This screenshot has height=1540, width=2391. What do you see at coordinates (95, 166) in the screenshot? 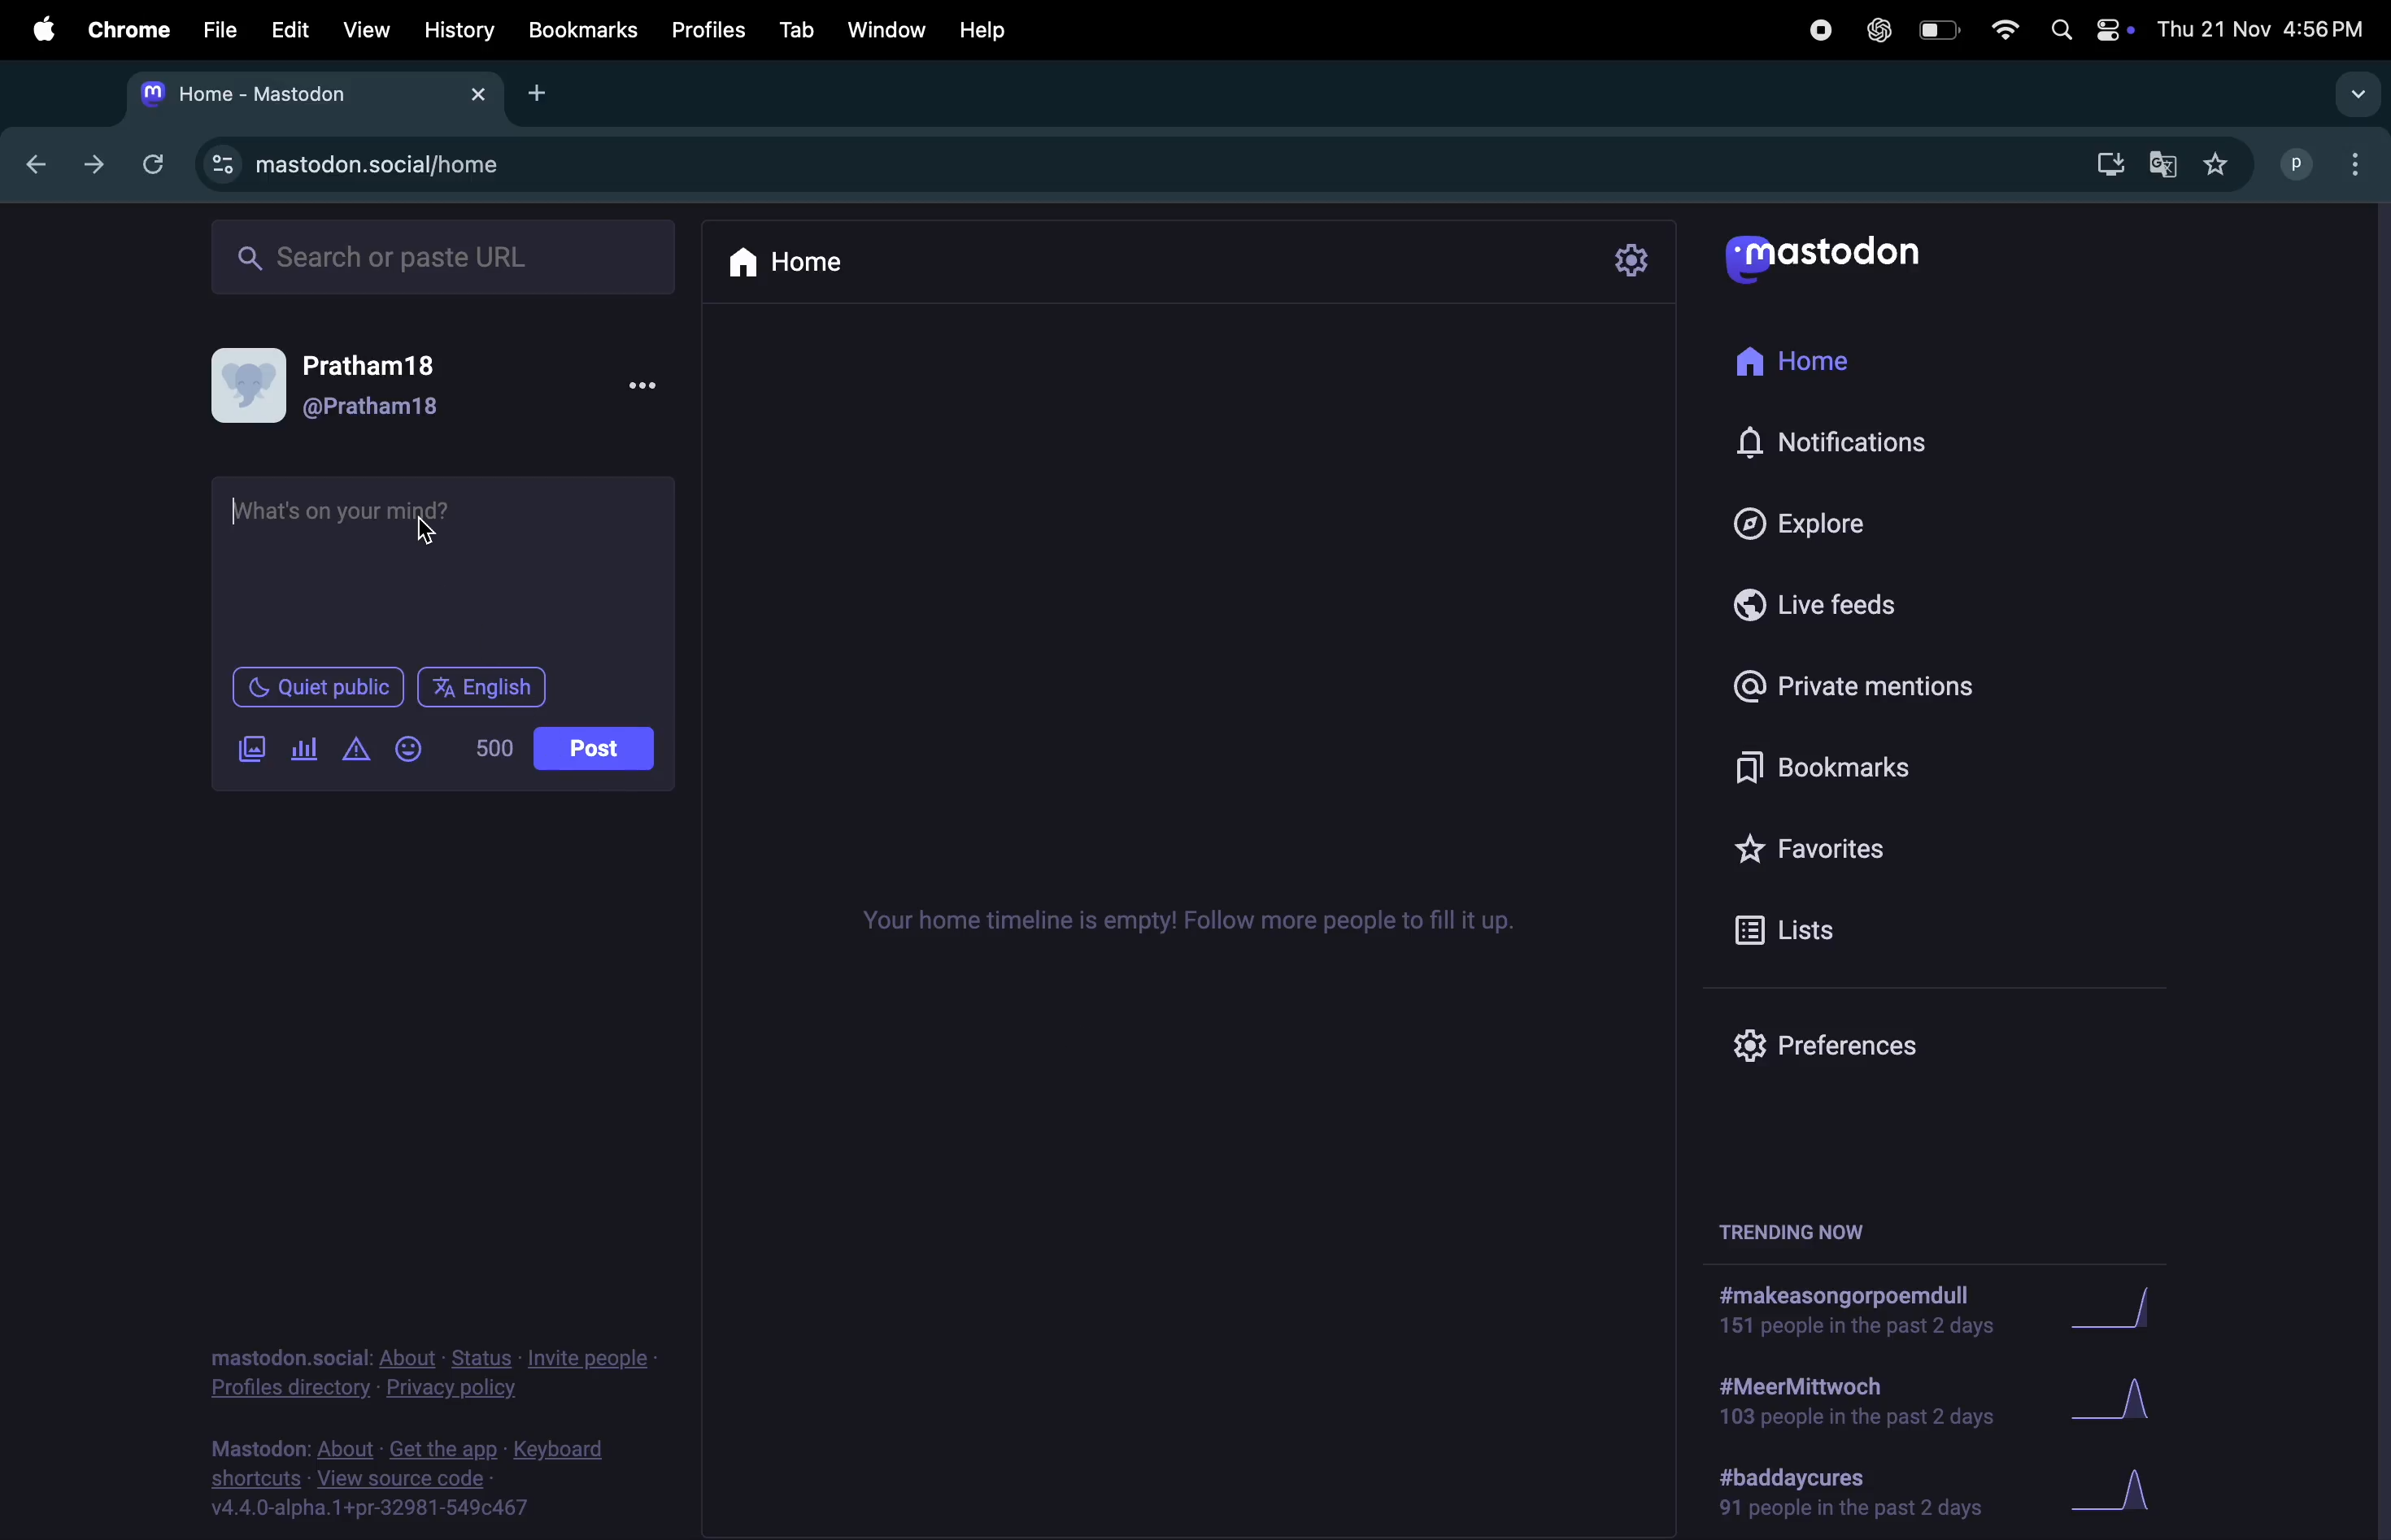
I see `next tab` at bounding box center [95, 166].